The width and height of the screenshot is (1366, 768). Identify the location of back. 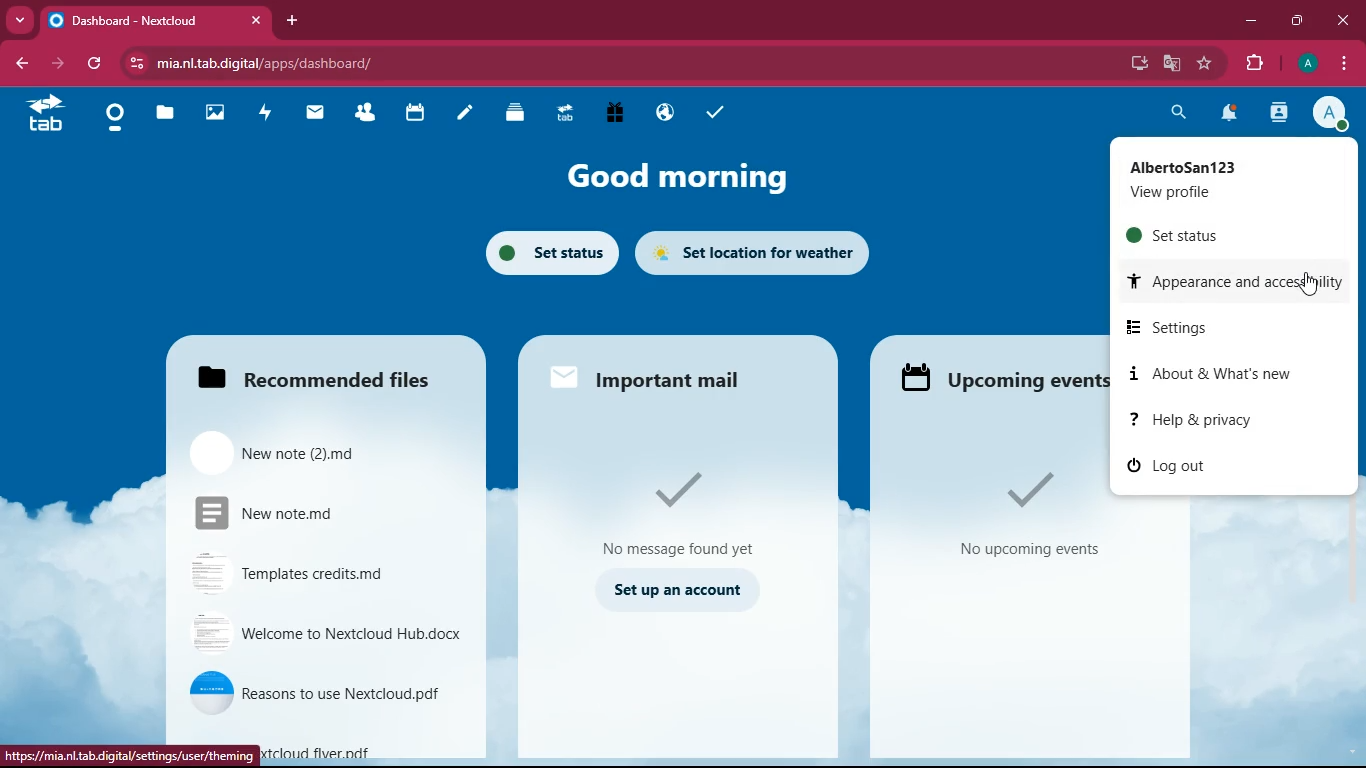
(17, 65).